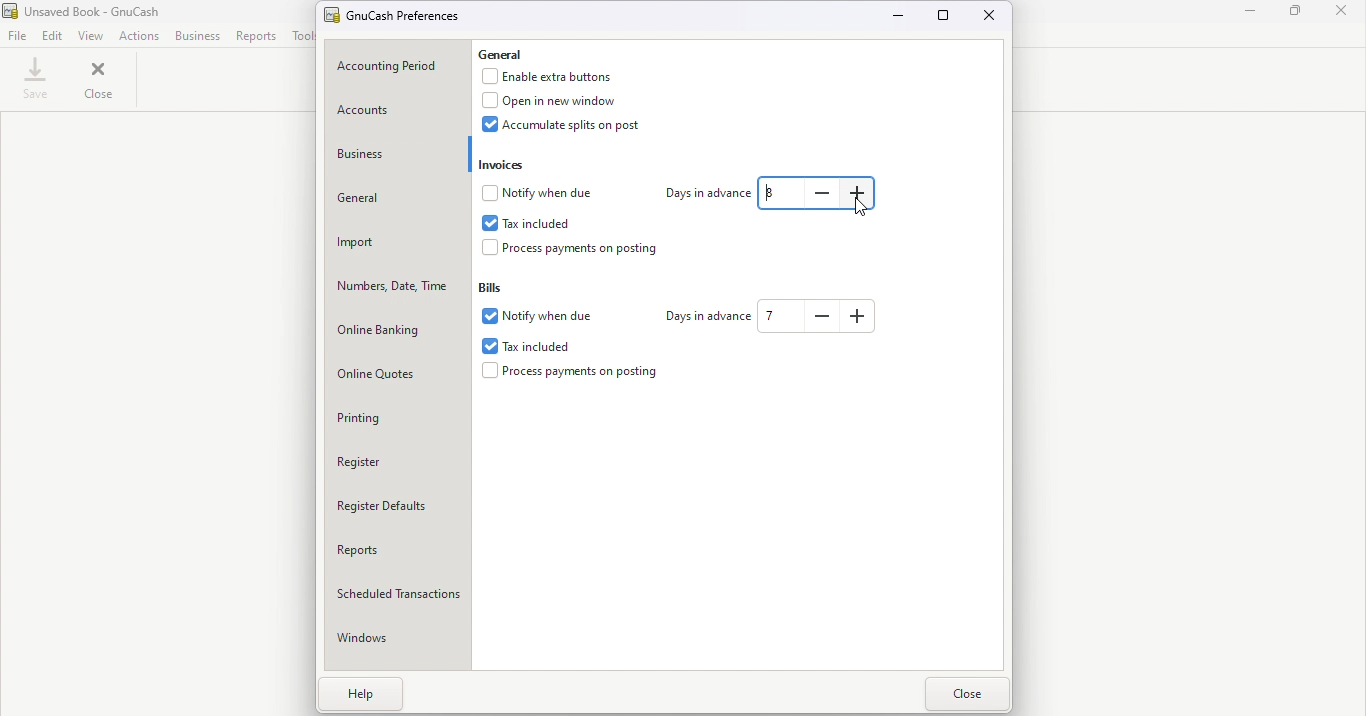 This screenshot has width=1366, height=716. What do you see at coordinates (576, 128) in the screenshot?
I see `Accumulate splits on post` at bounding box center [576, 128].